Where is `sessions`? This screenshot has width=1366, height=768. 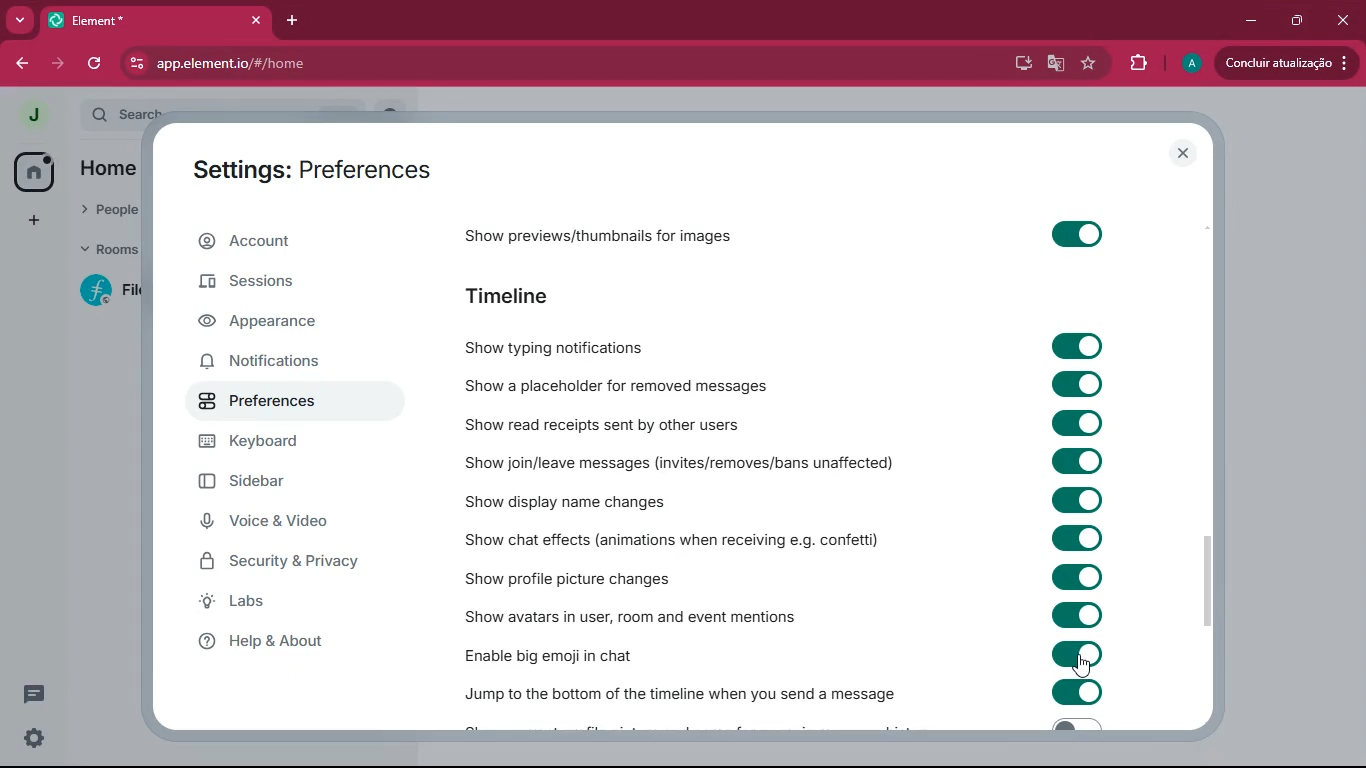 sessions is located at coordinates (288, 288).